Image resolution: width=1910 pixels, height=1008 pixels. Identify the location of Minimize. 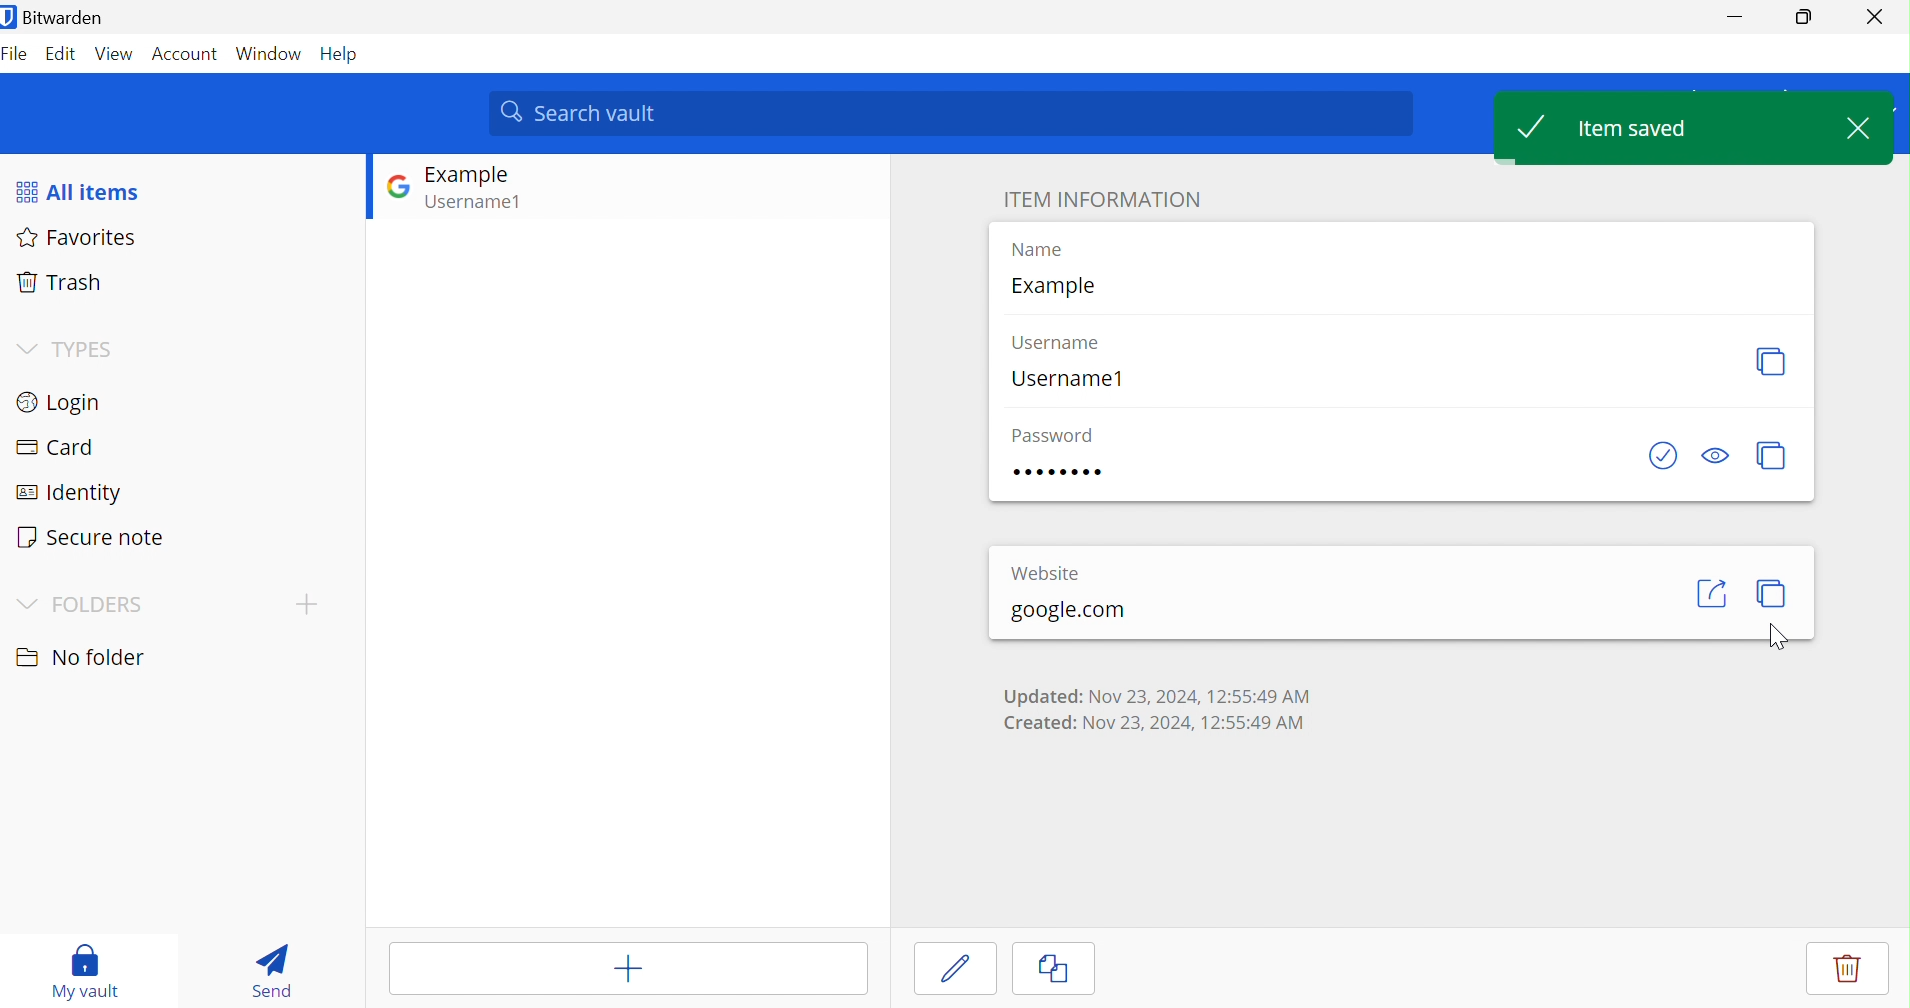
(1731, 17).